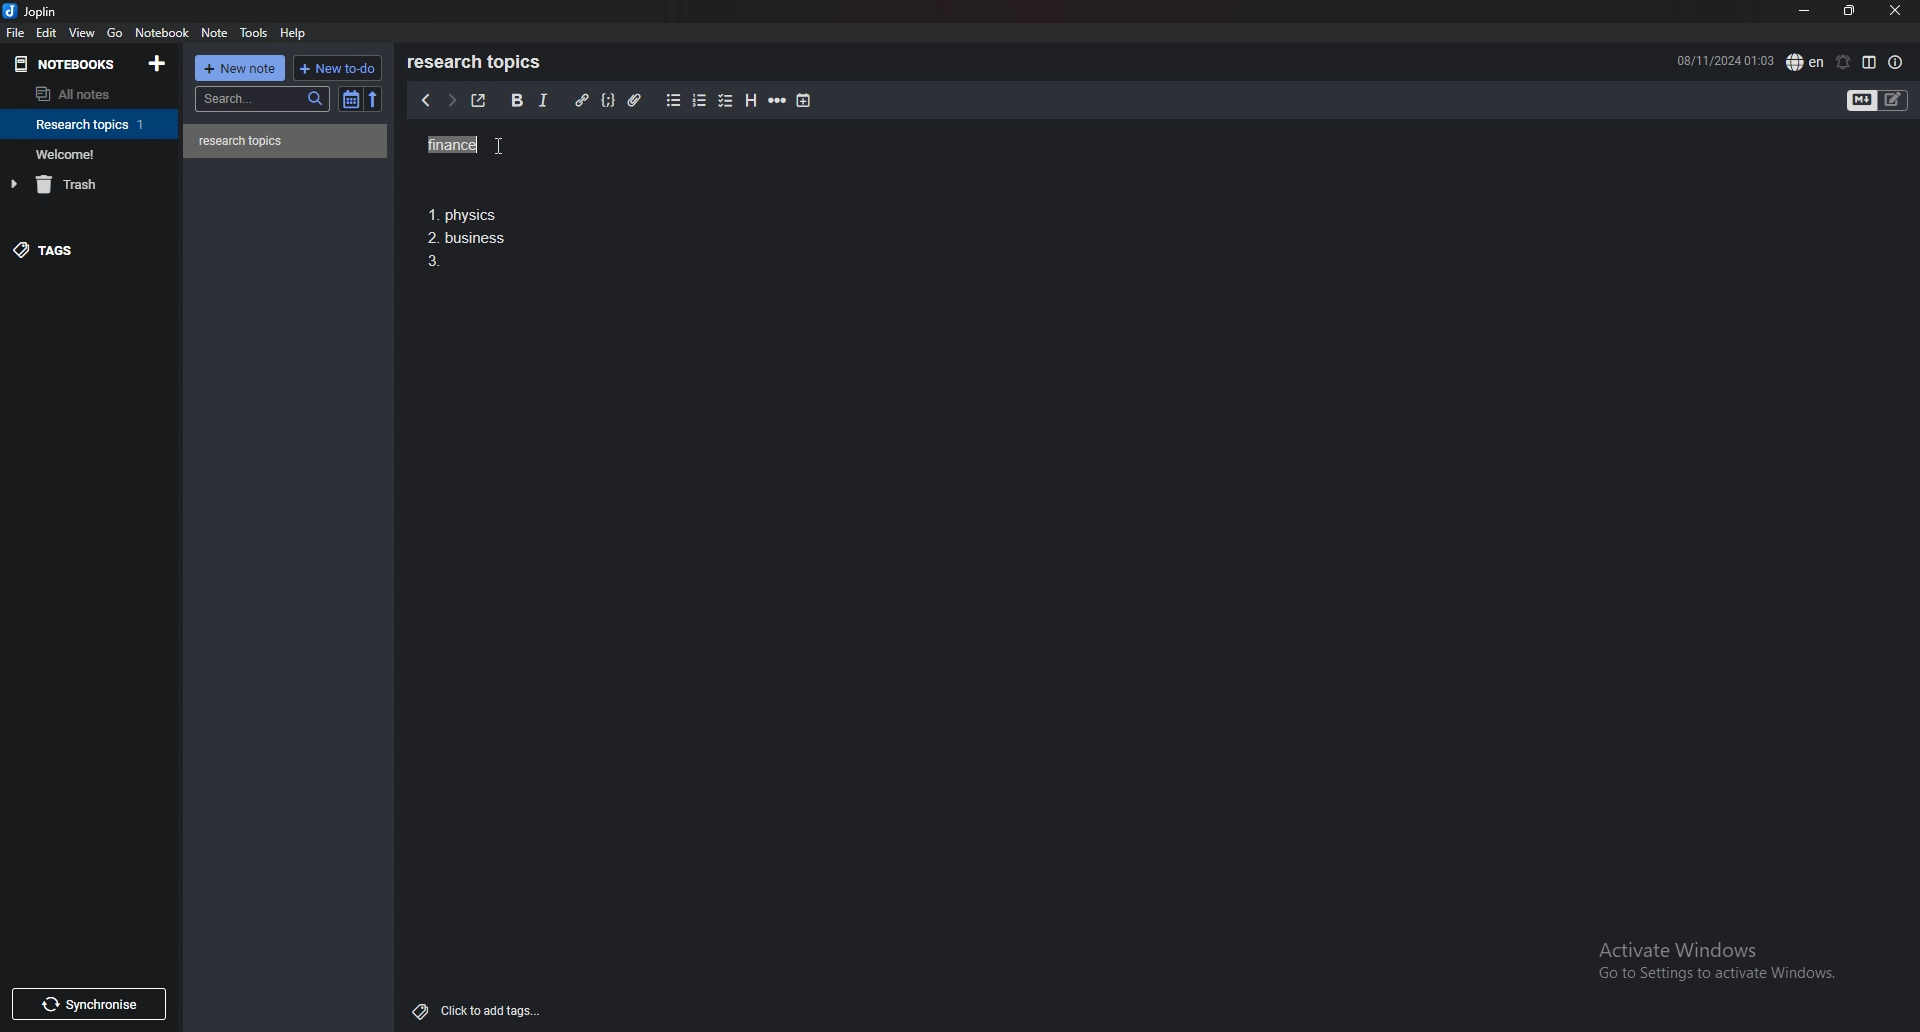 The height and width of the screenshot is (1032, 1920). Describe the element at coordinates (1803, 12) in the screenshot. I see `minimize` at that location.